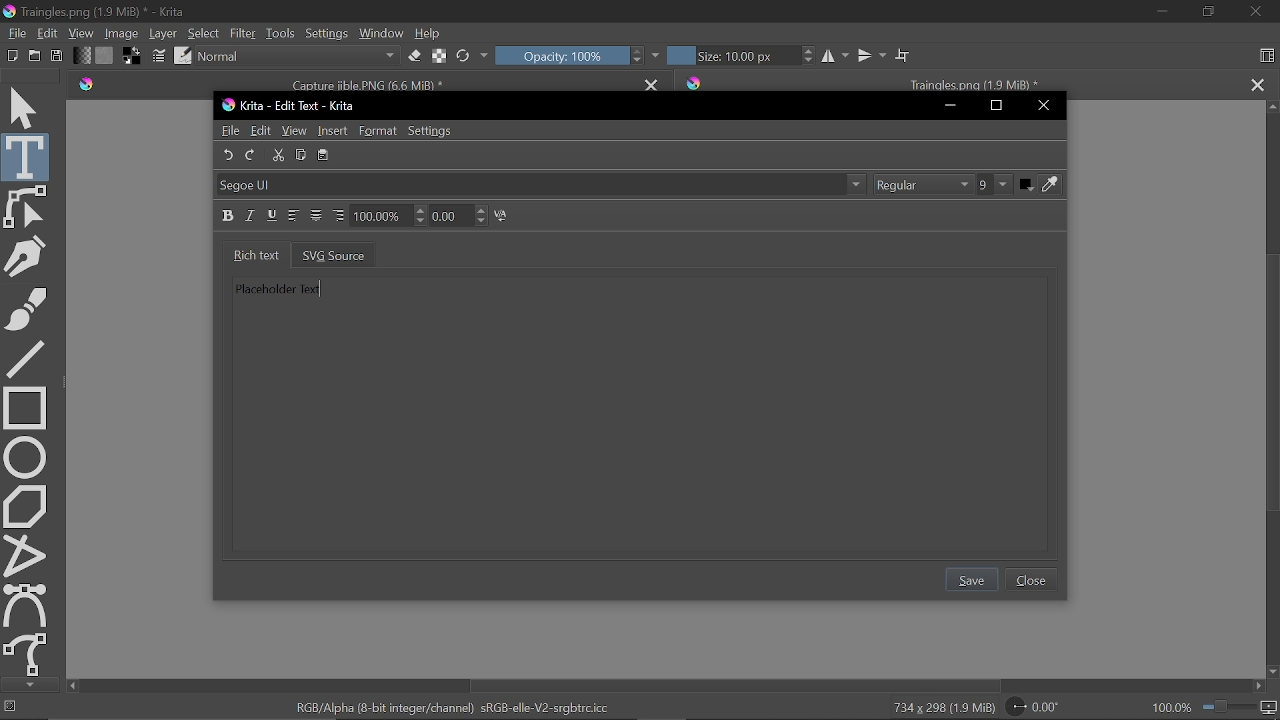 Image resolution: width=1280 pixels, height=720 pixels. I want to click on Krita - Edit Text - Krita, so click(291, 106).